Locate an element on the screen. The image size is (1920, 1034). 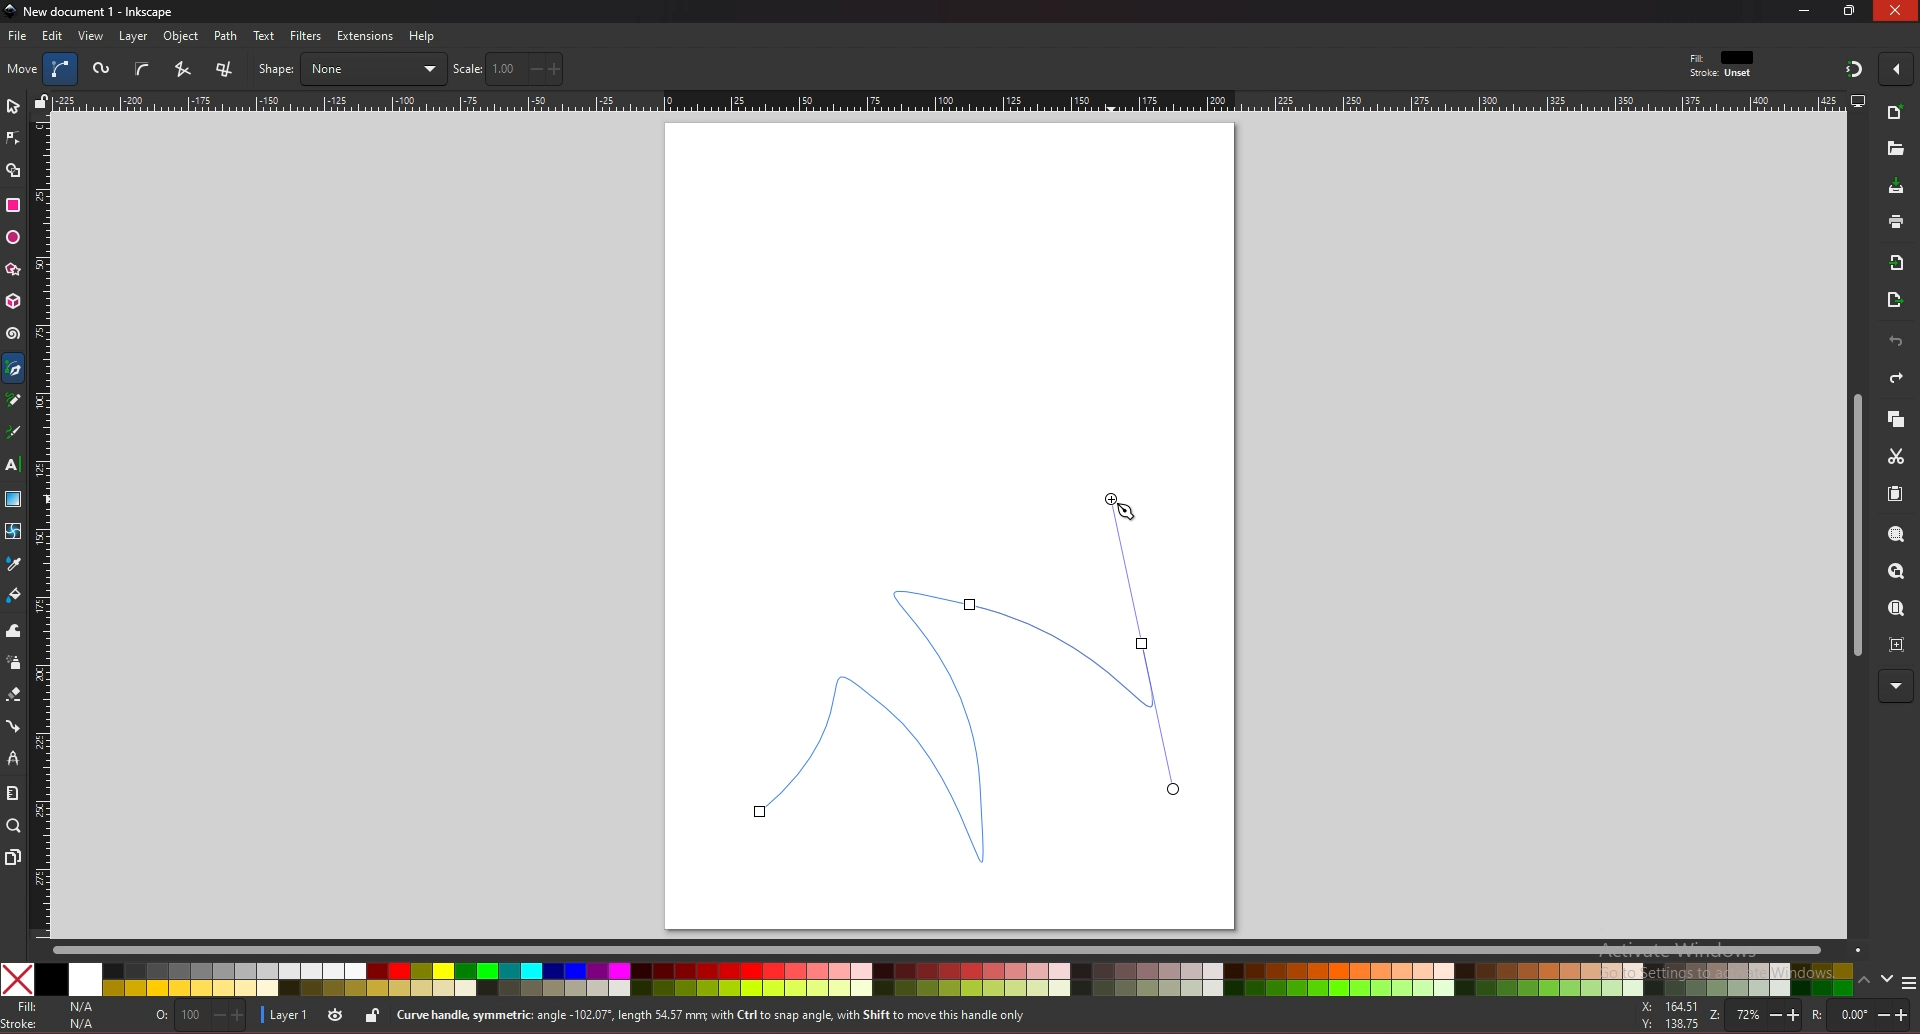
text is located at coordinates (264, 36).